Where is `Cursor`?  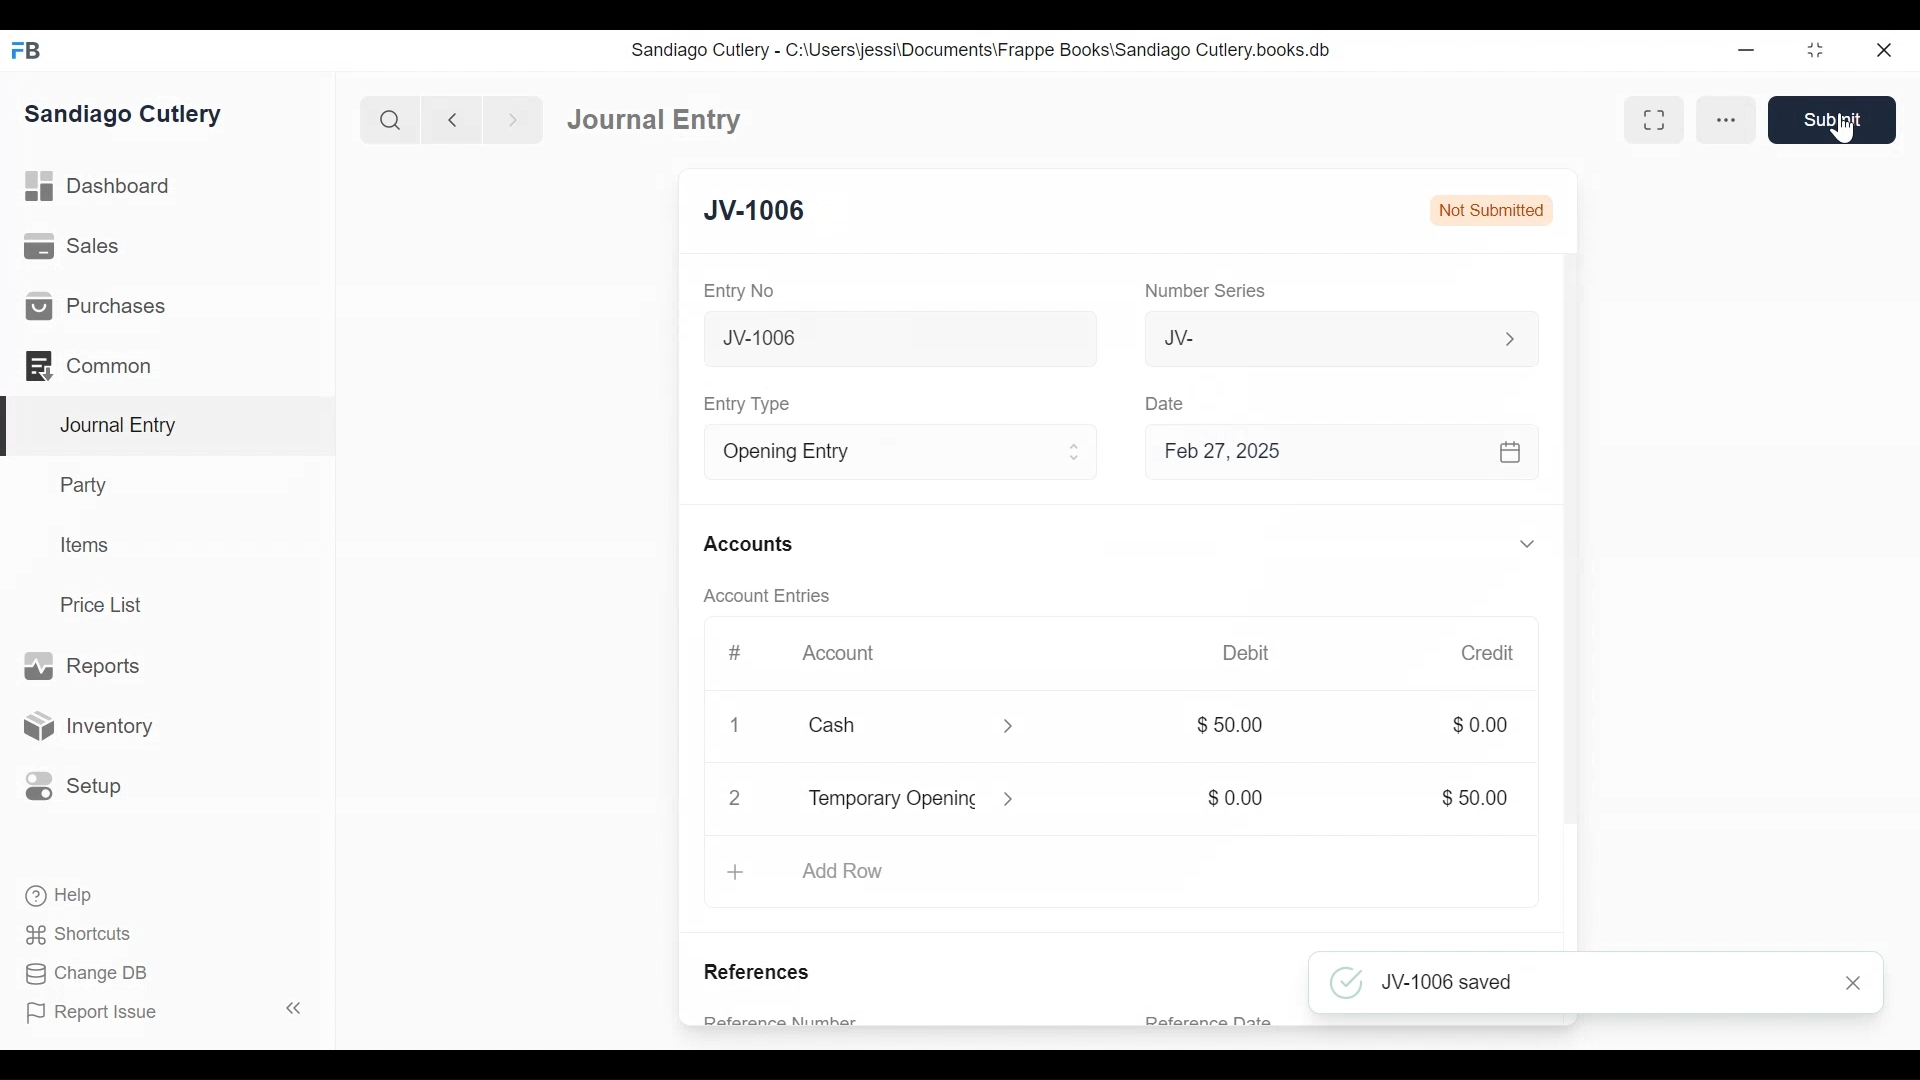 Cursor is located at coordinates (1844, 127).